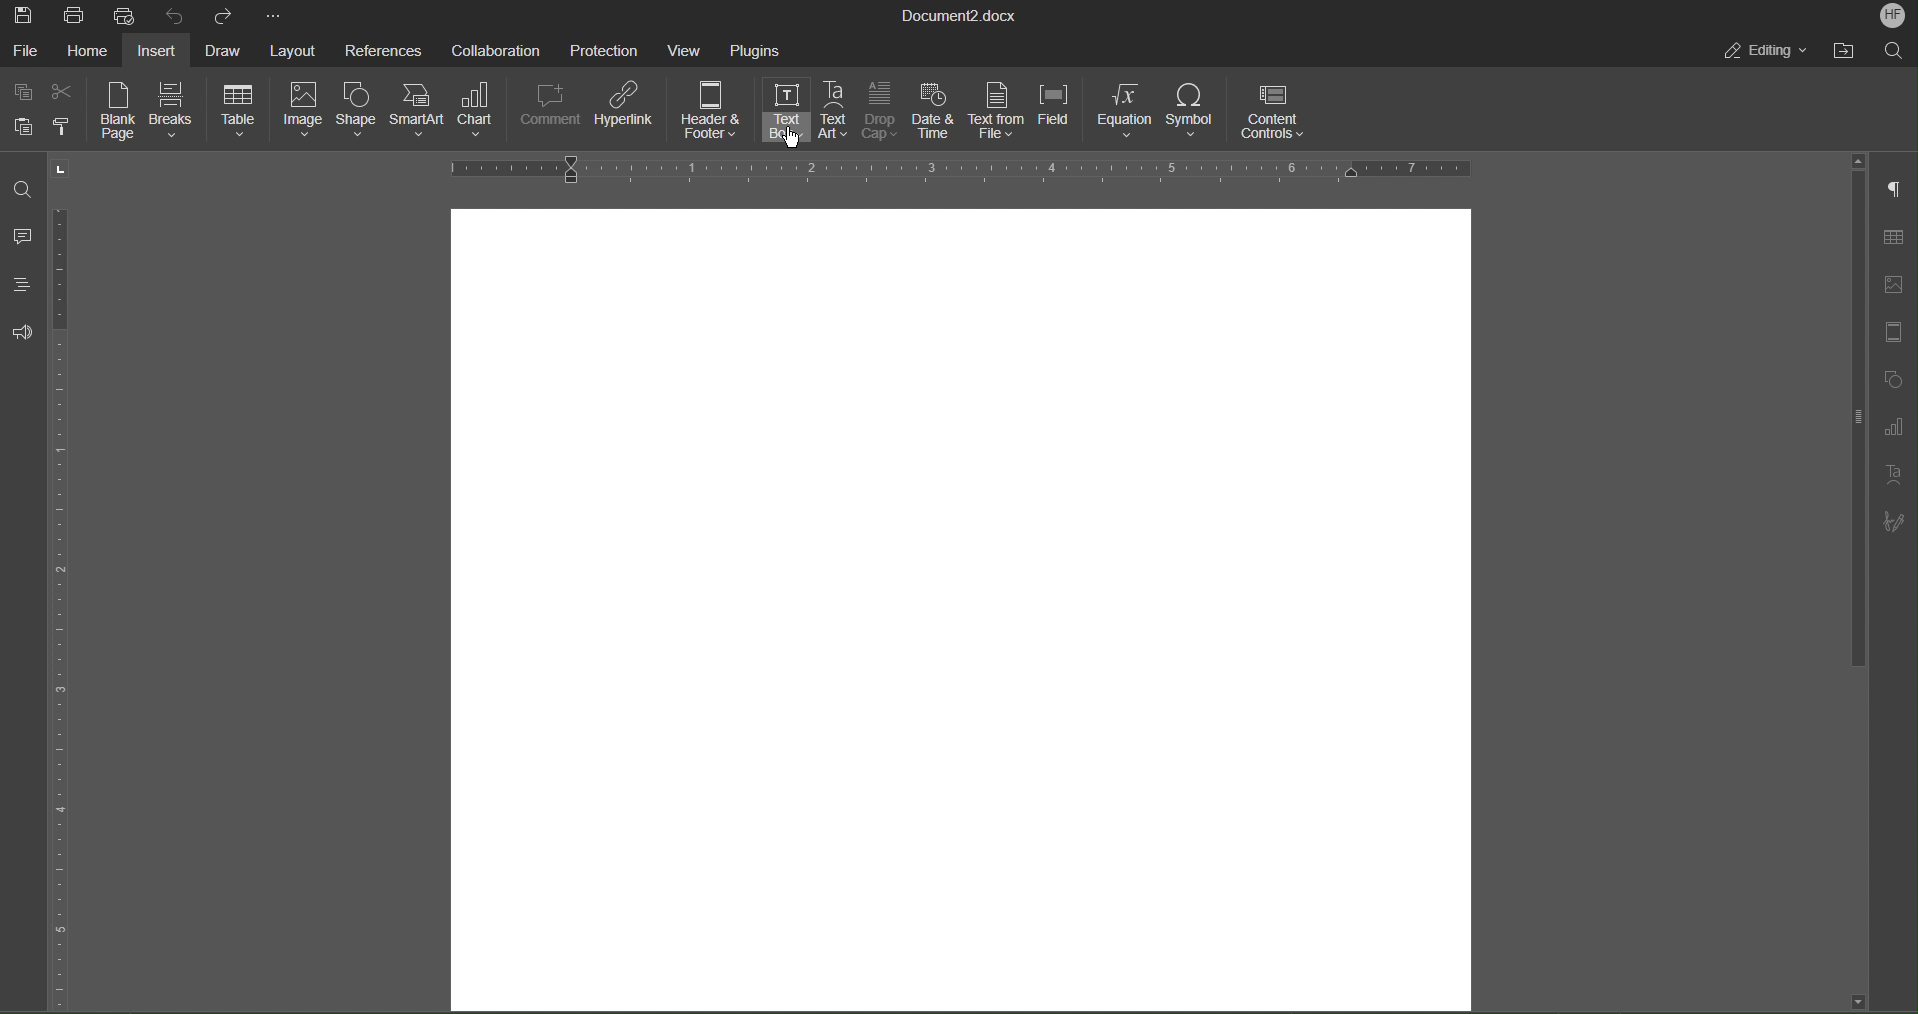  Describe the element at coordinates (63, 601) in the screenshot. I see `Vertical Ruler` at that location.